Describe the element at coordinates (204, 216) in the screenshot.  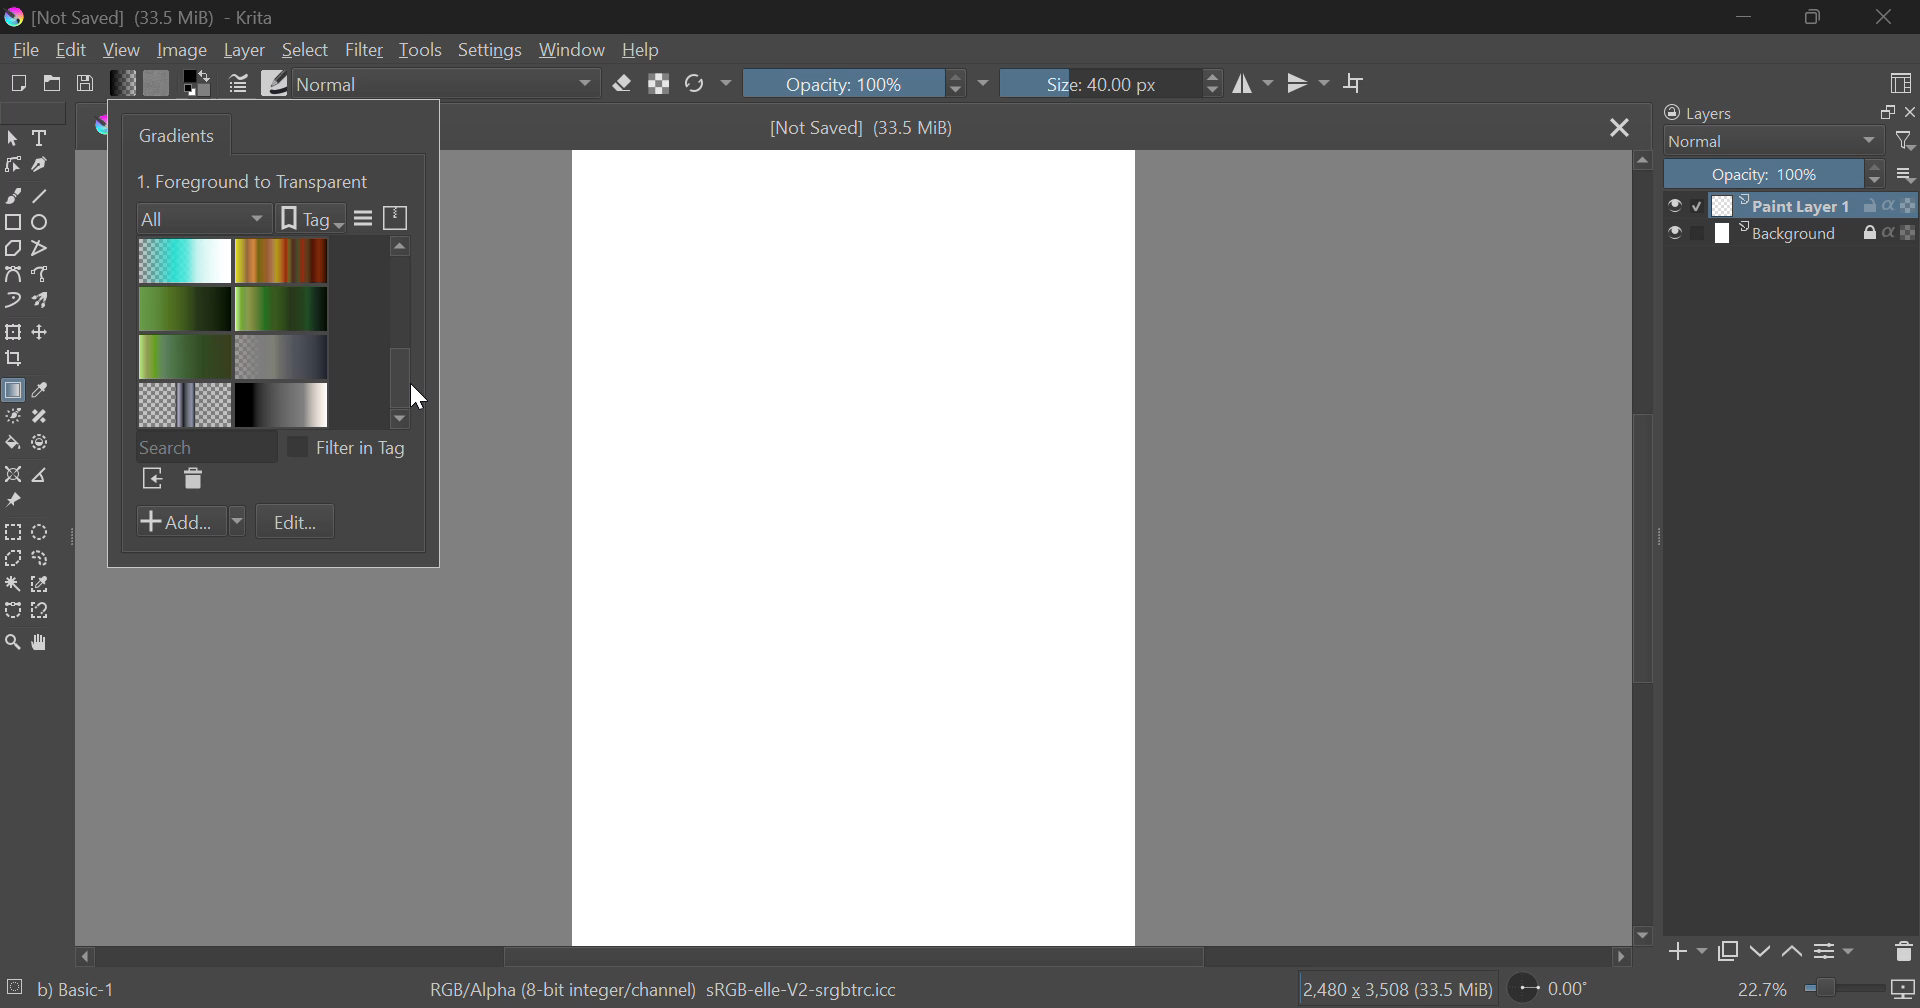
I see `All` at that location.